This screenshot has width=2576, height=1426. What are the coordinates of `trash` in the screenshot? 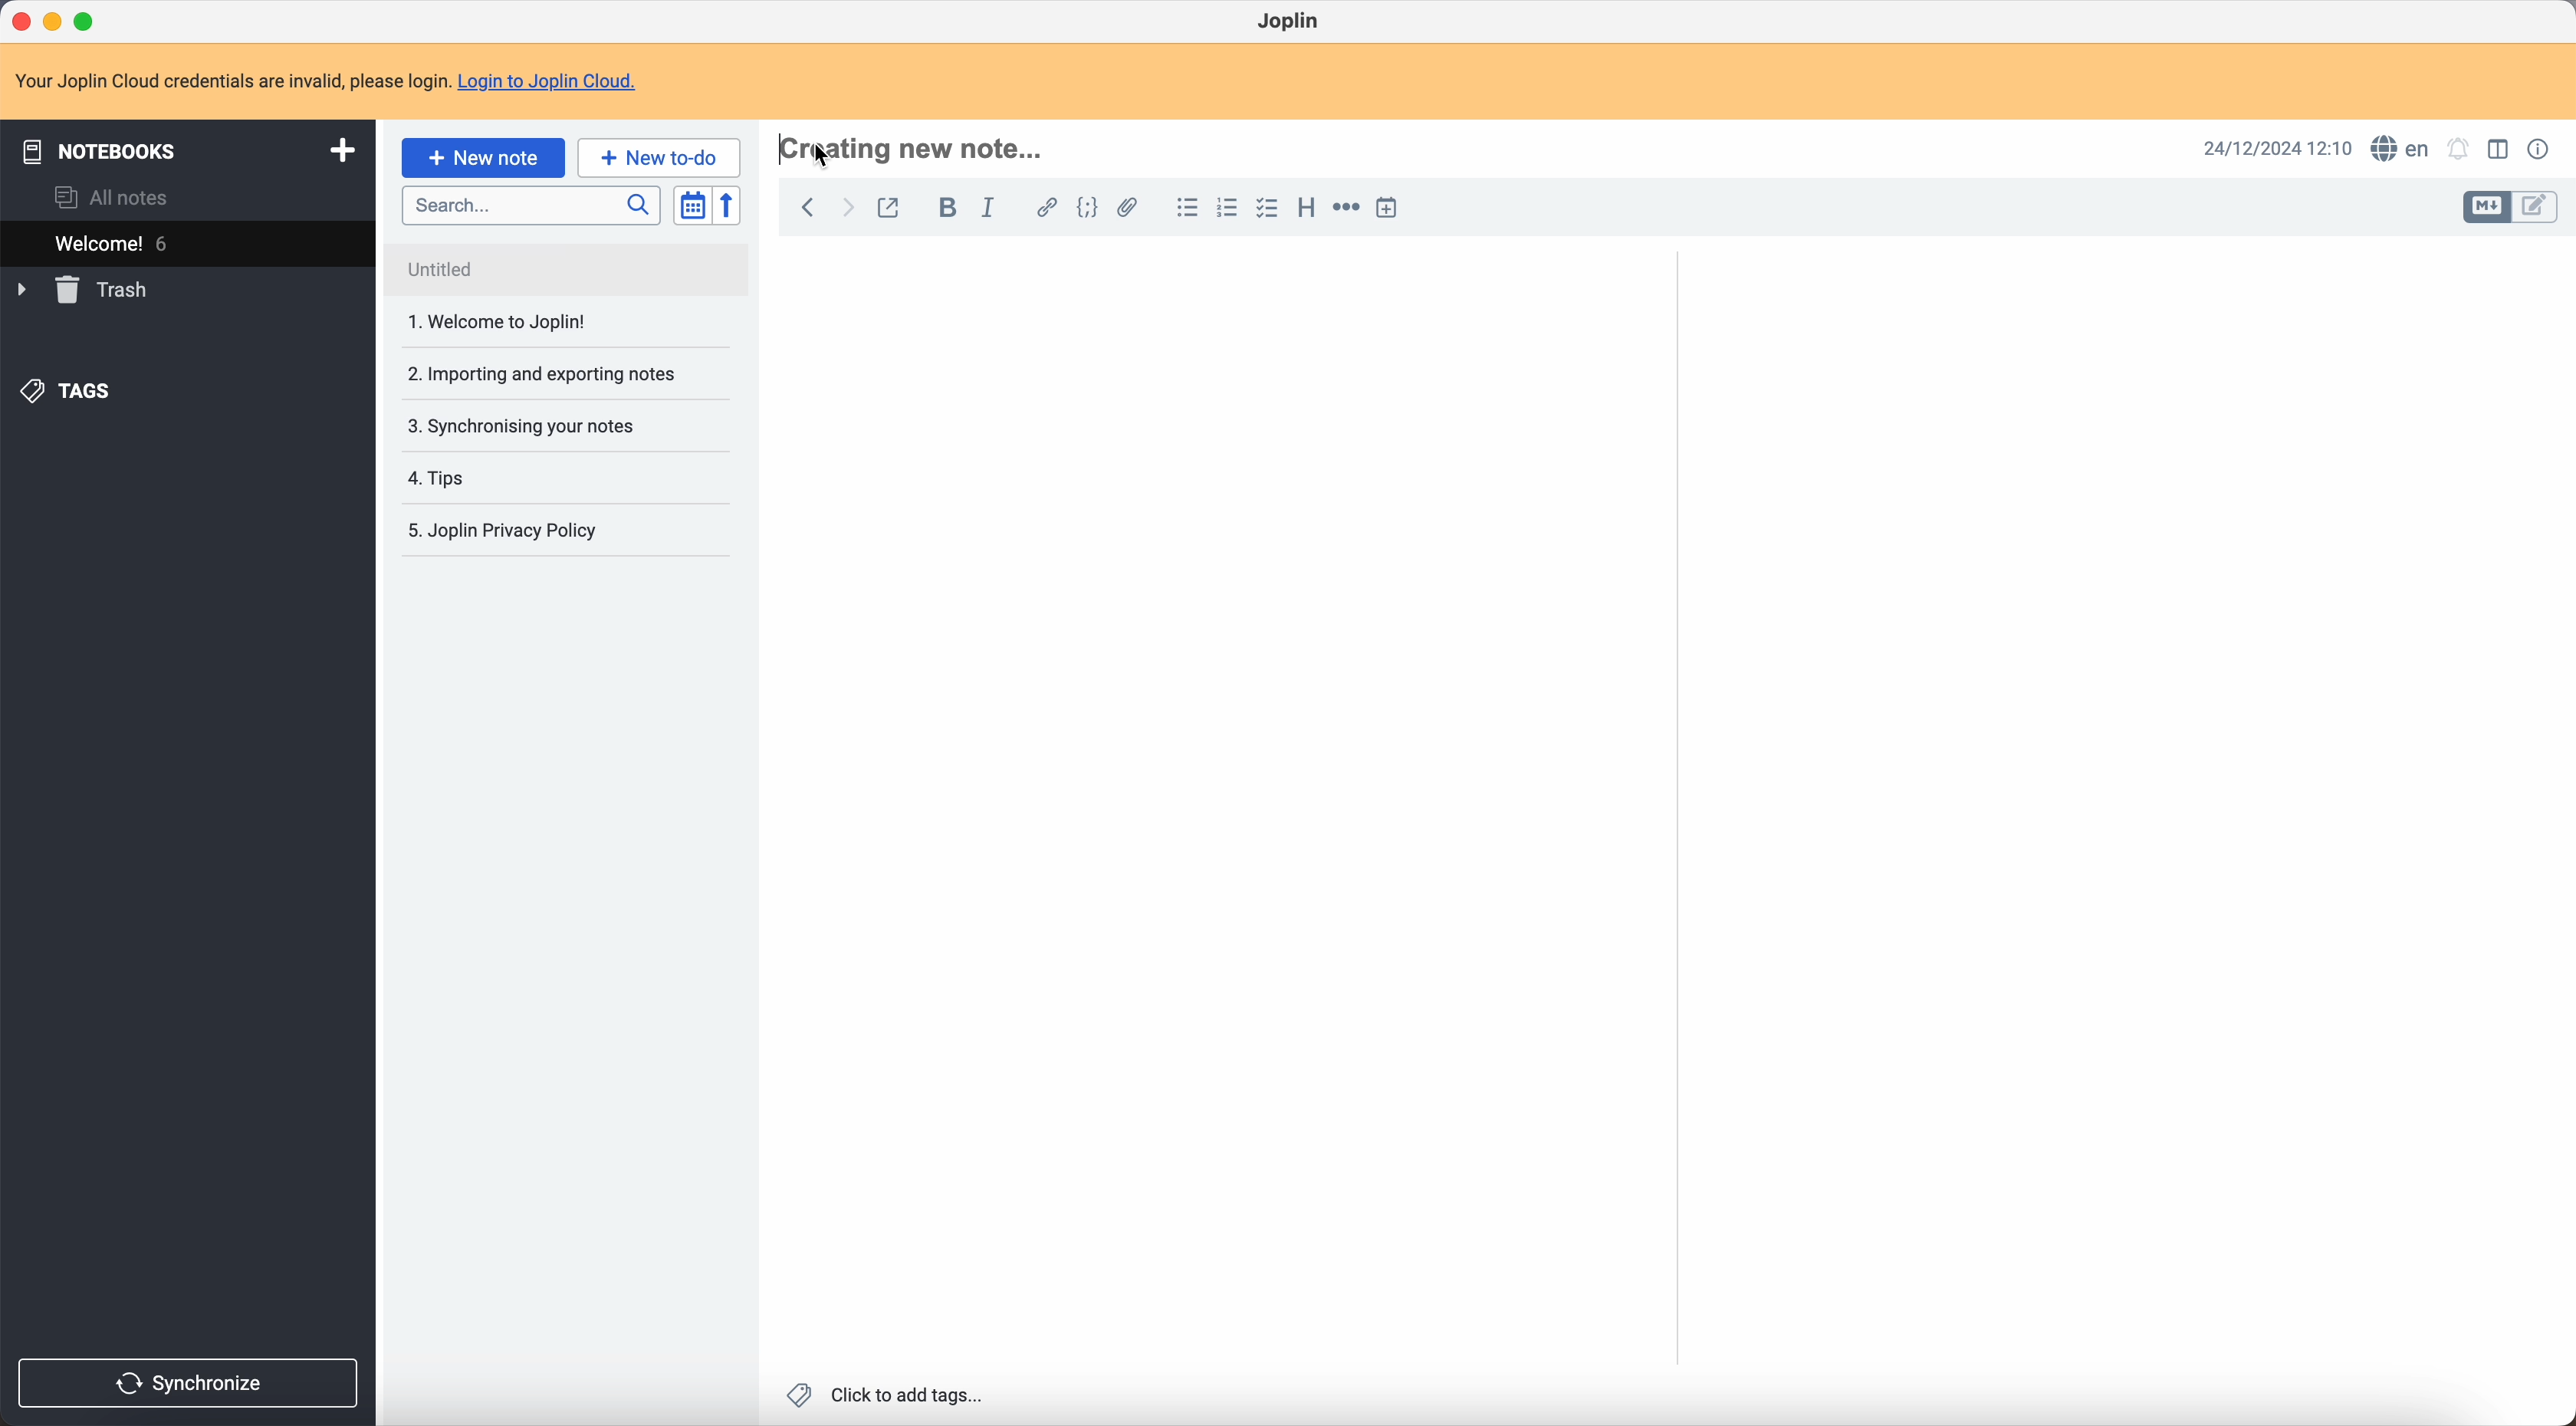 It's located at (86, 290).